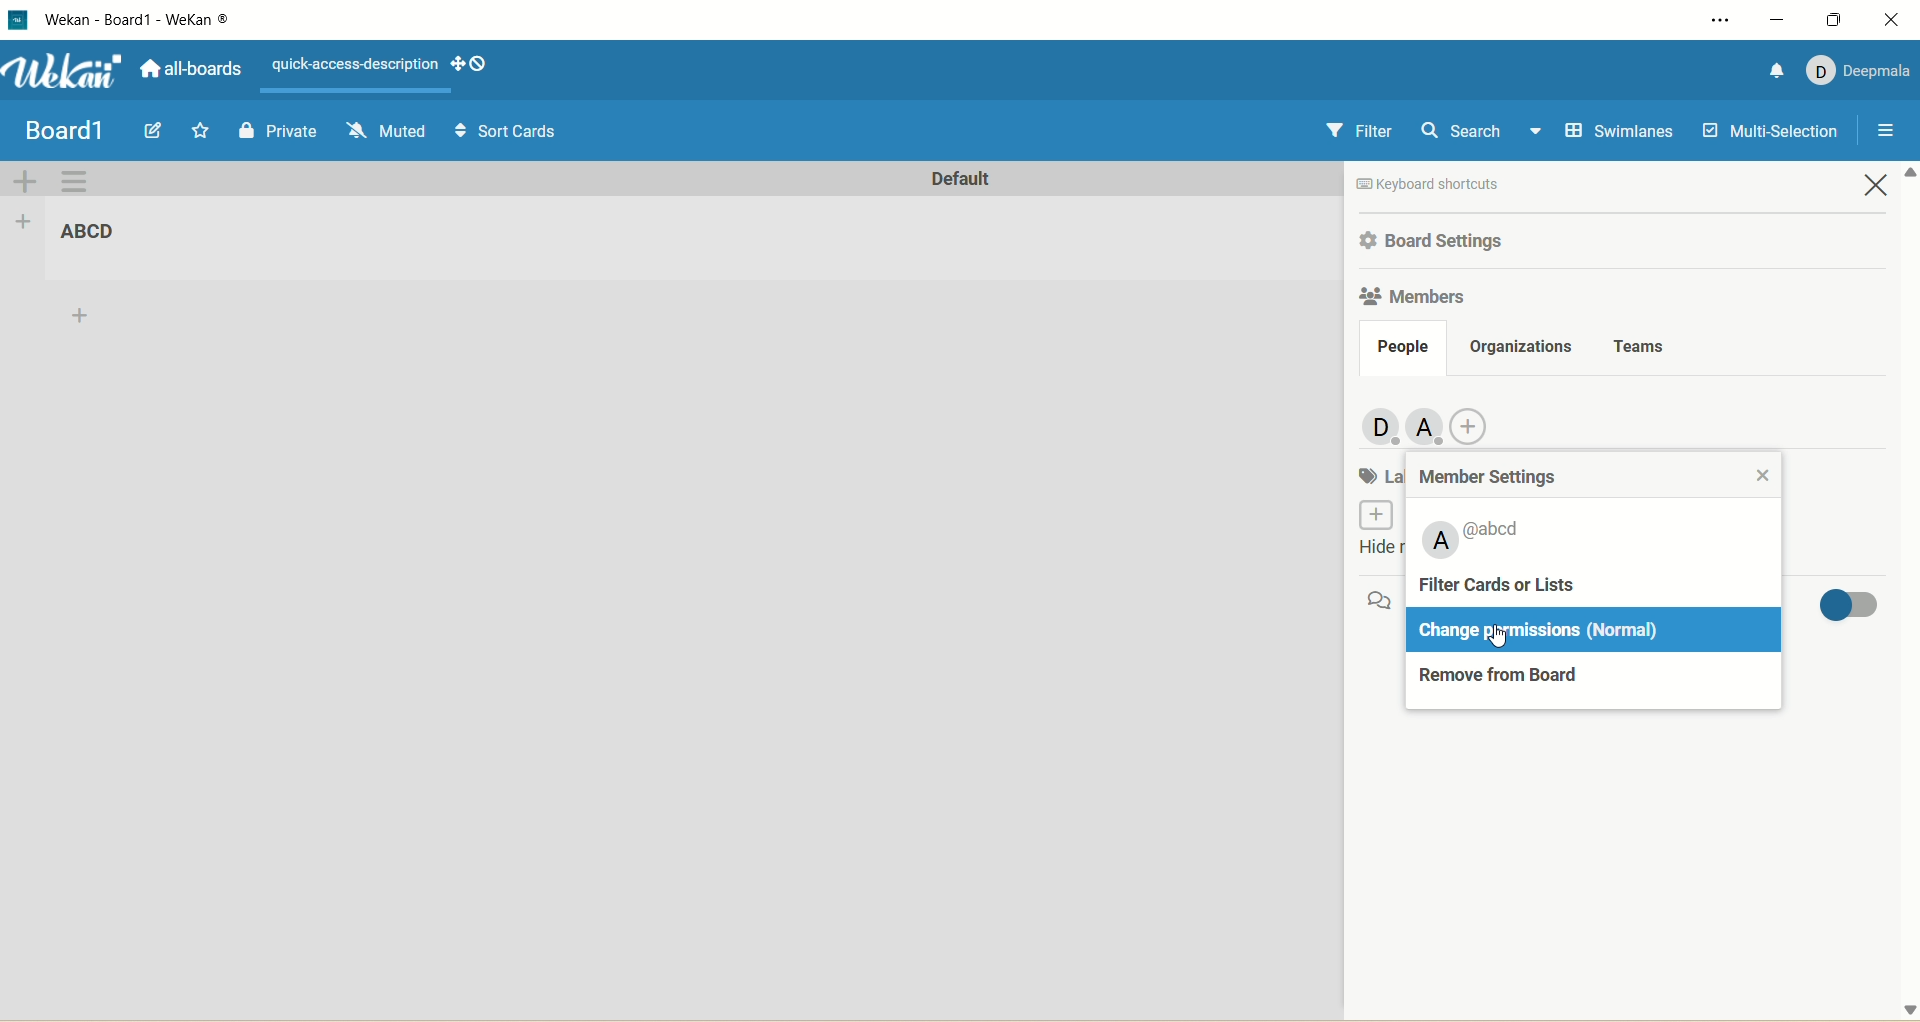 This screenshot has height=1022, width=1920. Describe the element at coordinates (1520, 680) in the screenshot. I see `remove from board` at that location.